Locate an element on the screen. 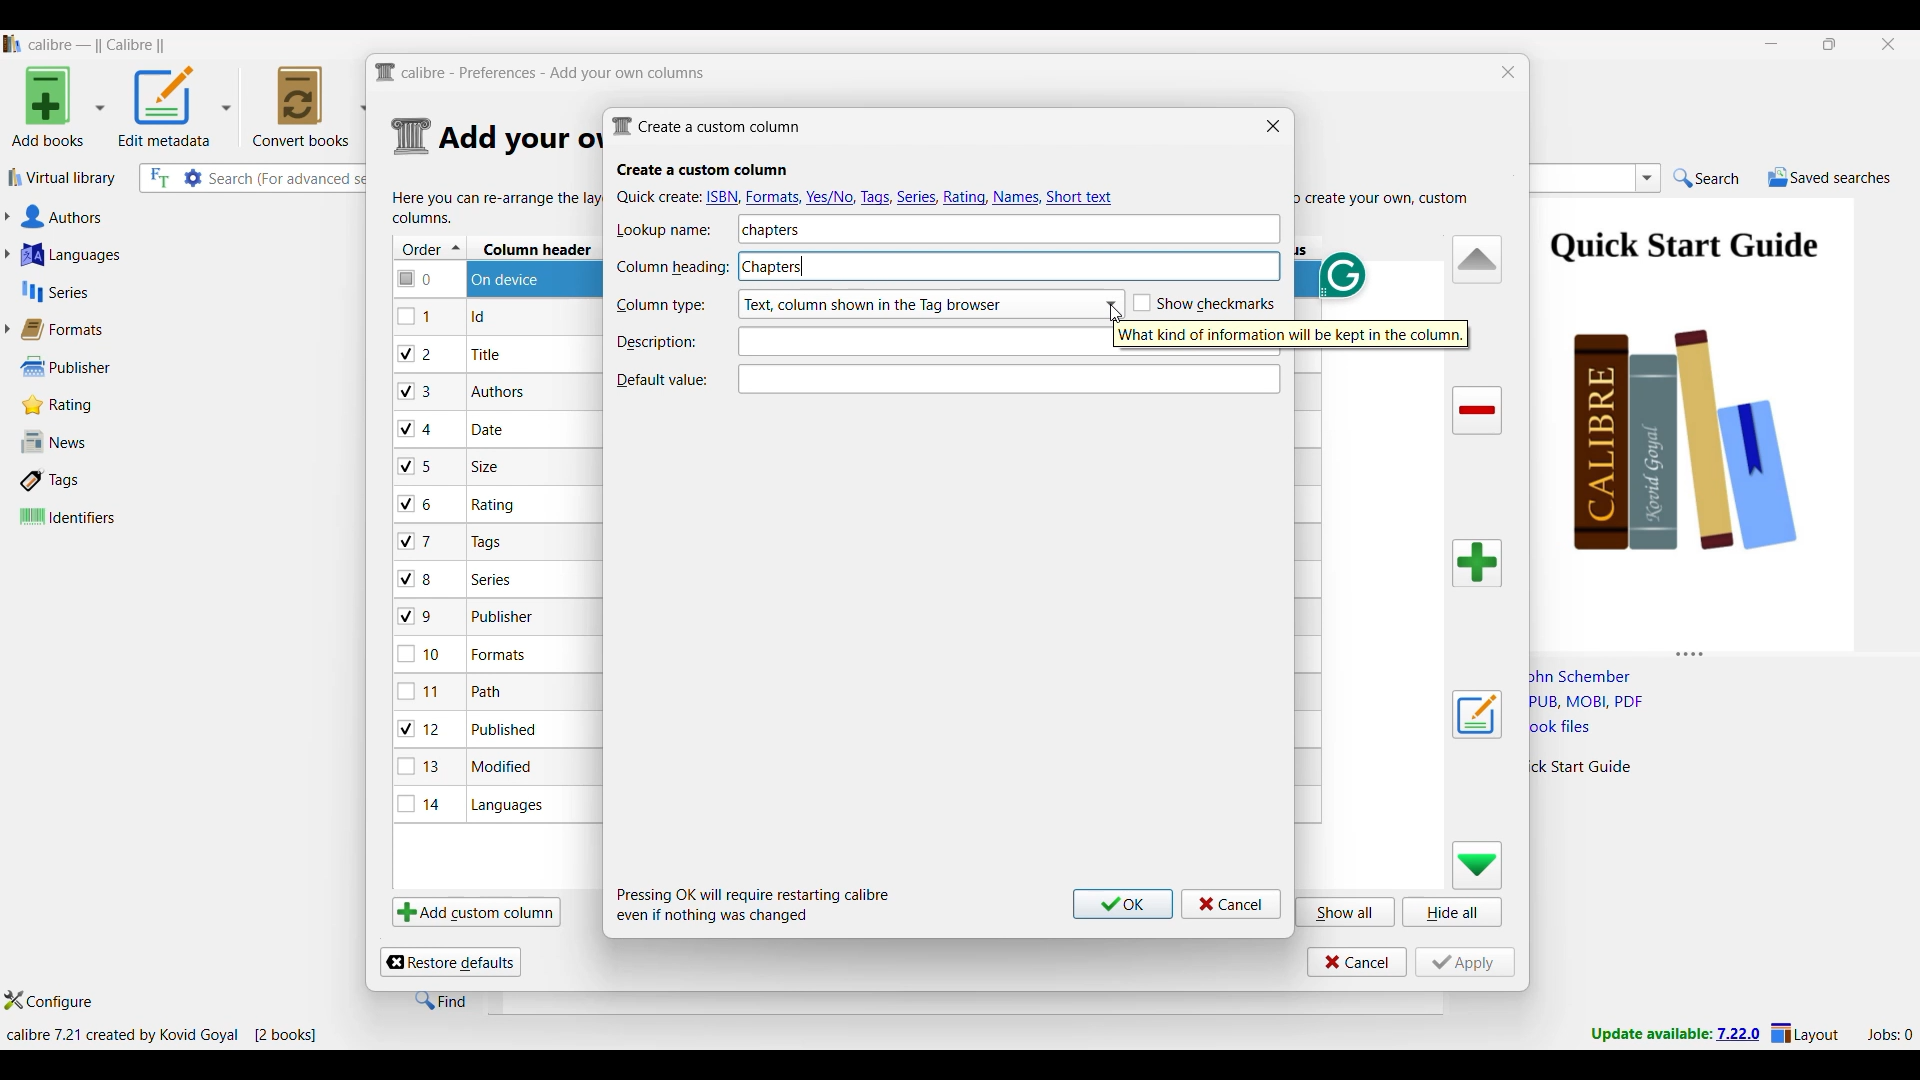 Image resolution: width=1920 pixels, height=1080 pixels. Search is located at coordinates (1707, 179).